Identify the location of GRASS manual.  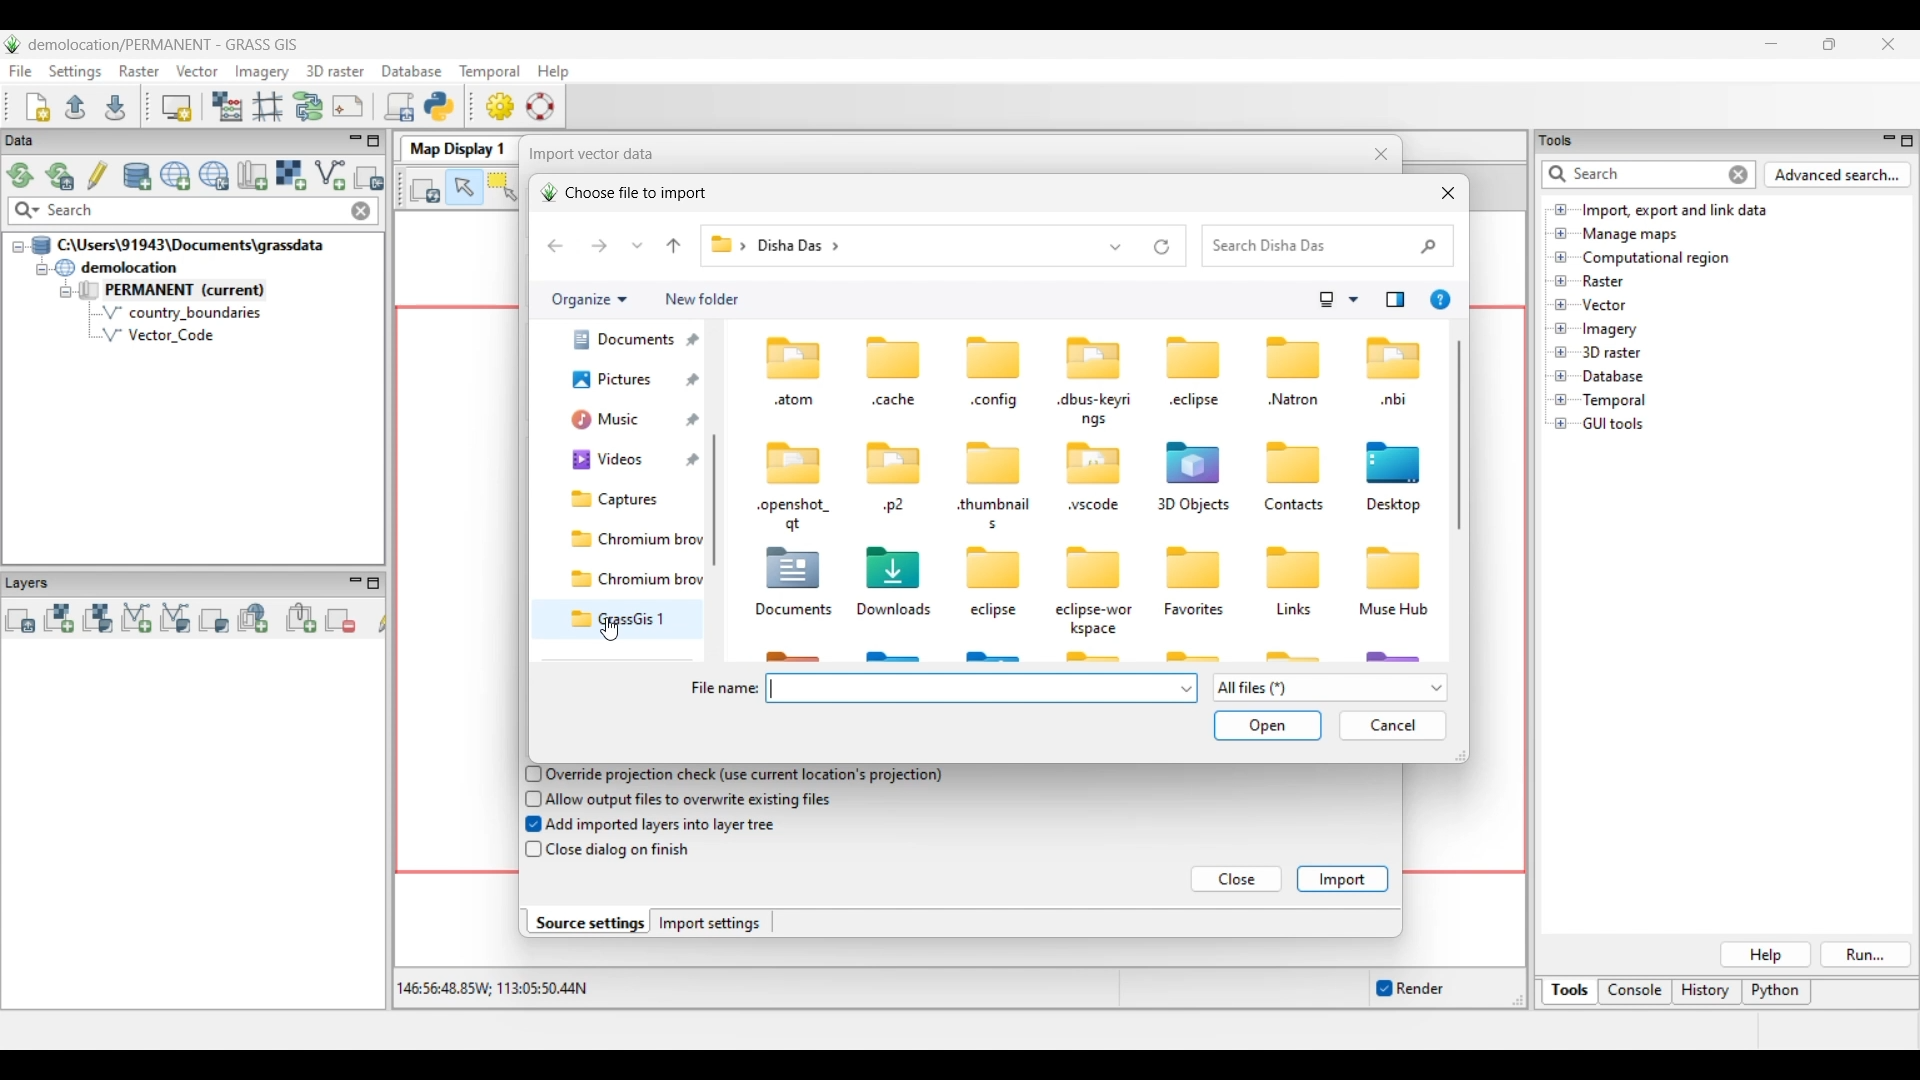
(540, 106).